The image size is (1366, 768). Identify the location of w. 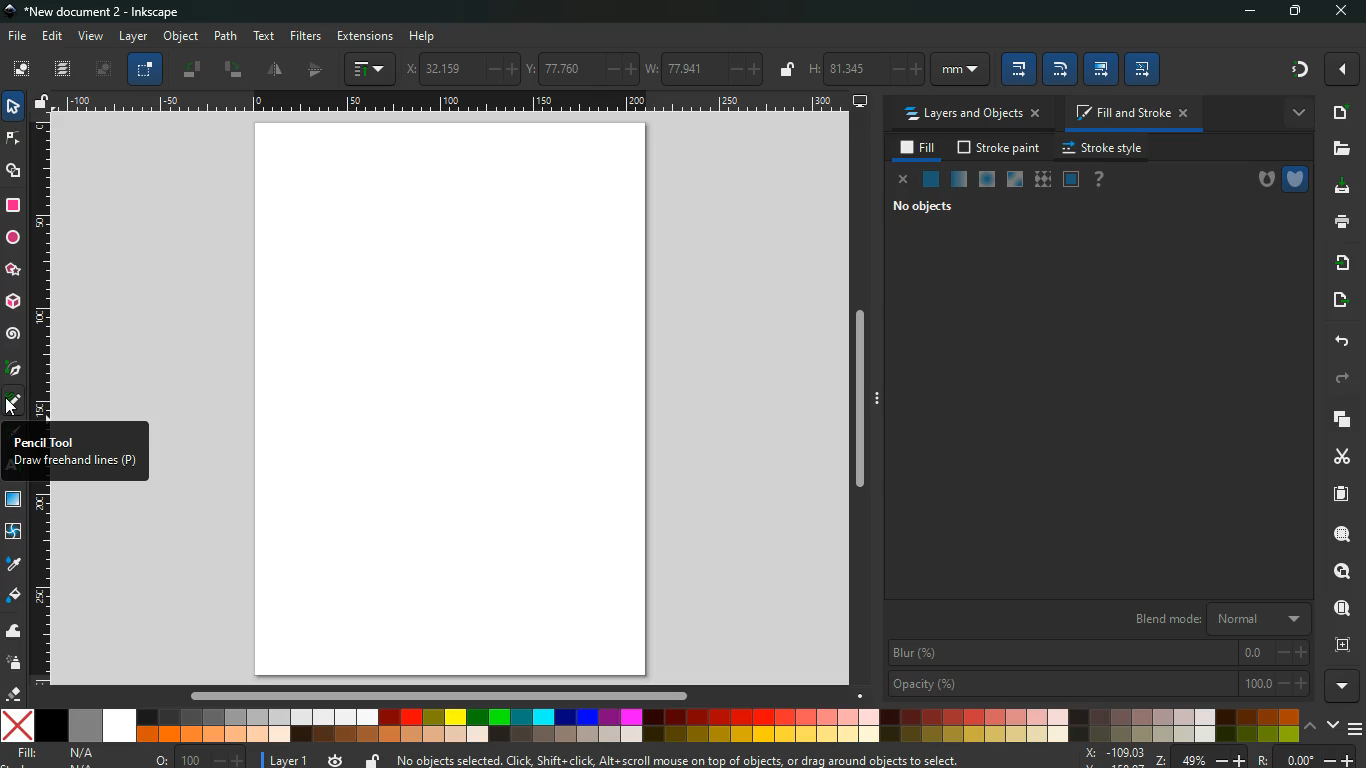
(703, 67).